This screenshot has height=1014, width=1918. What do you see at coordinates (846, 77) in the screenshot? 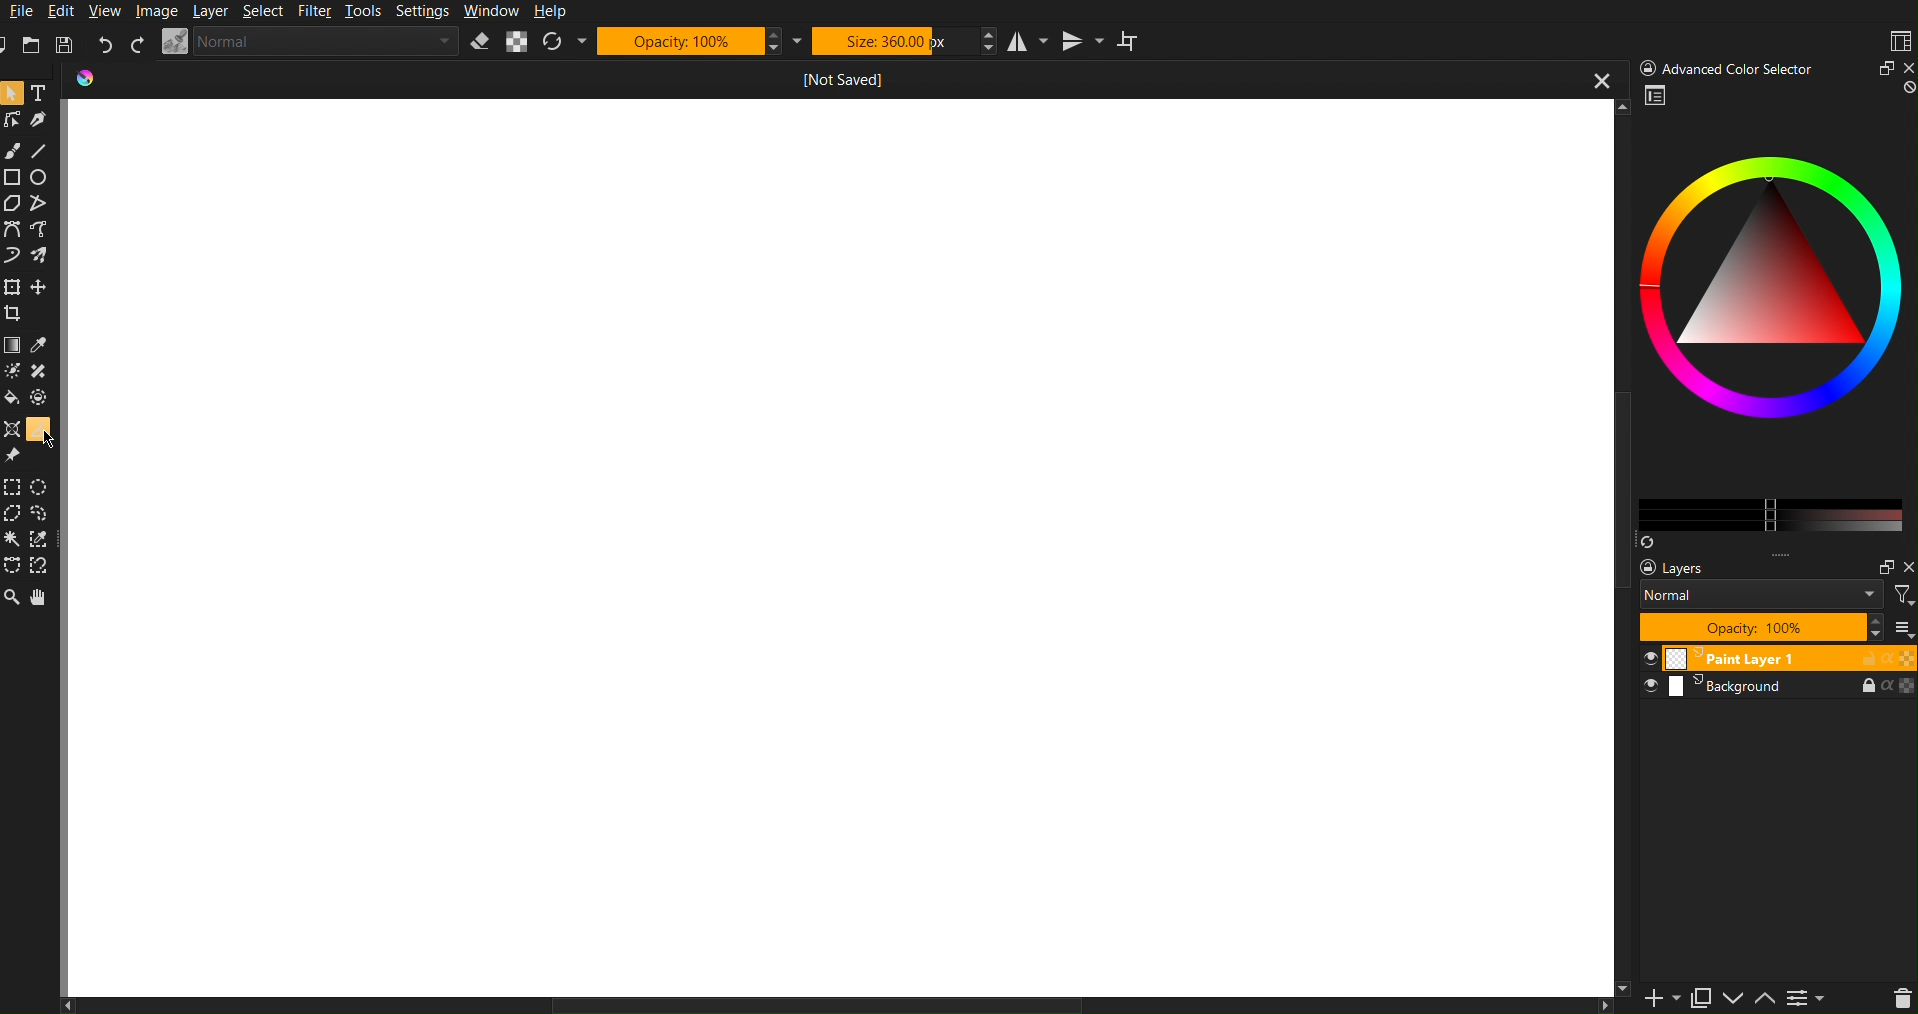
I see `Current Document` at bounding box center [846, 77].